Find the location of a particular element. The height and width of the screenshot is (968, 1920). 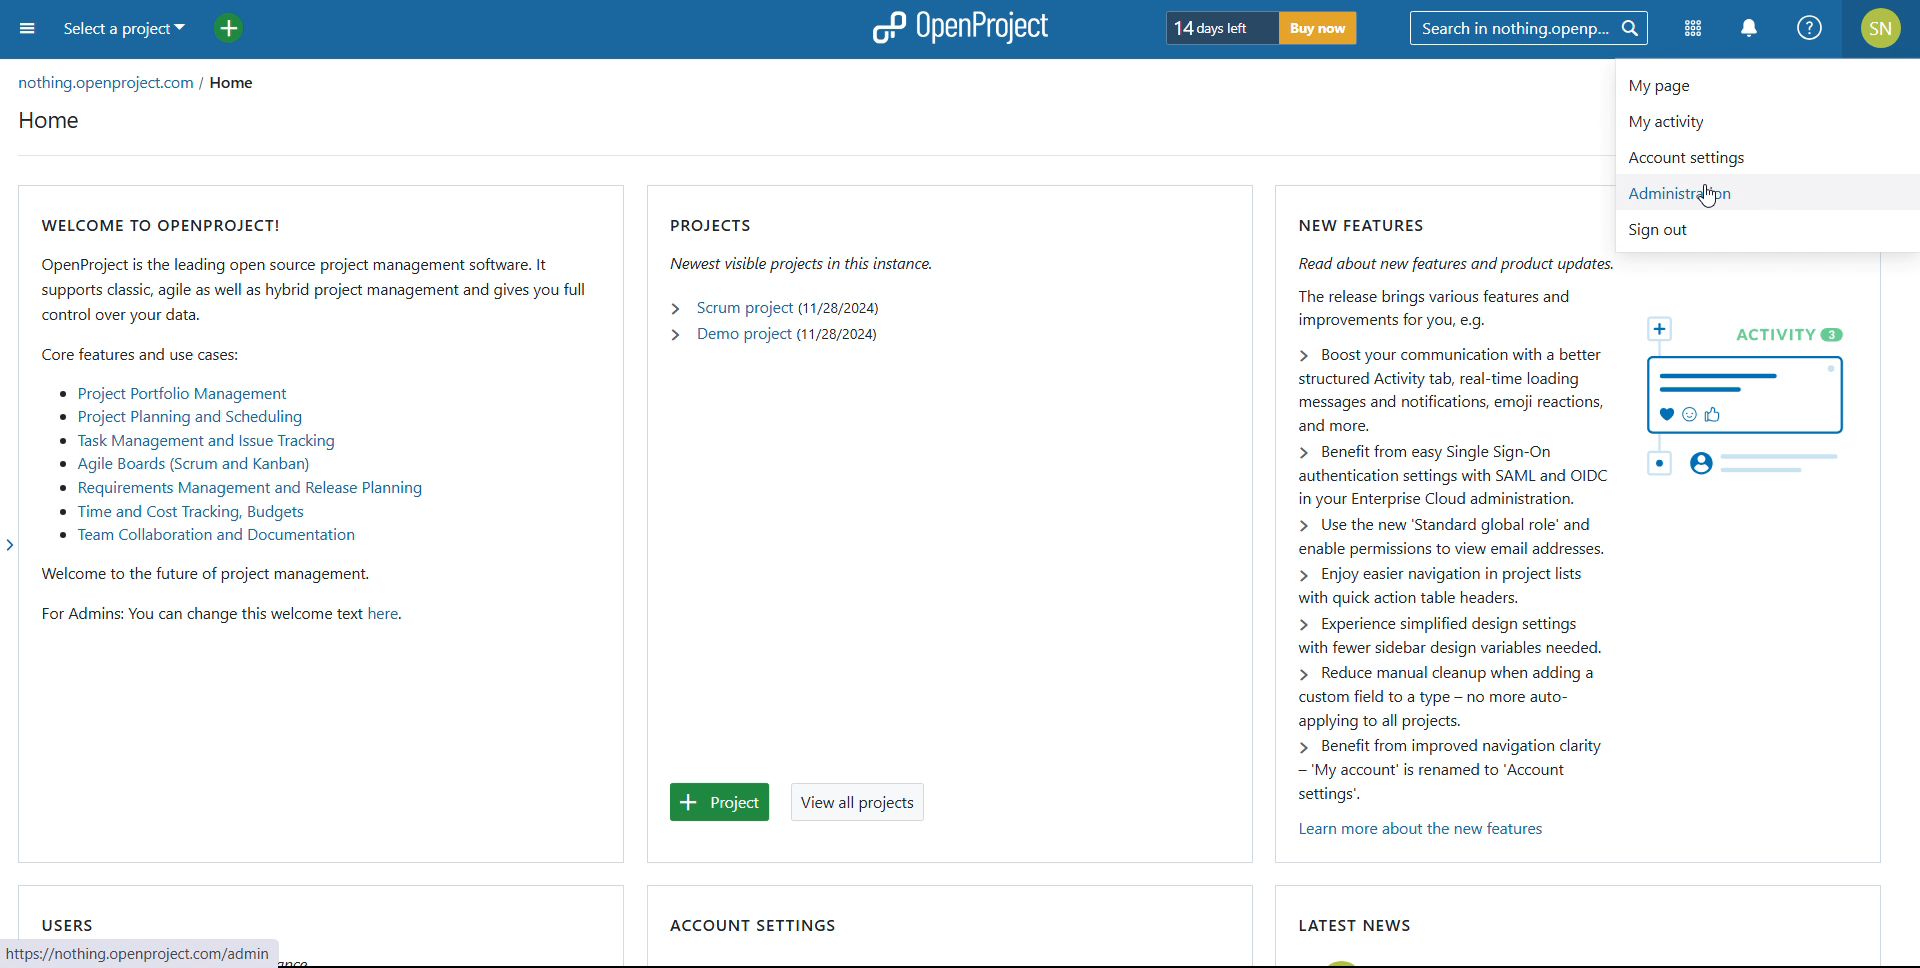

scrum project start date is located at coordinates (839, 308).